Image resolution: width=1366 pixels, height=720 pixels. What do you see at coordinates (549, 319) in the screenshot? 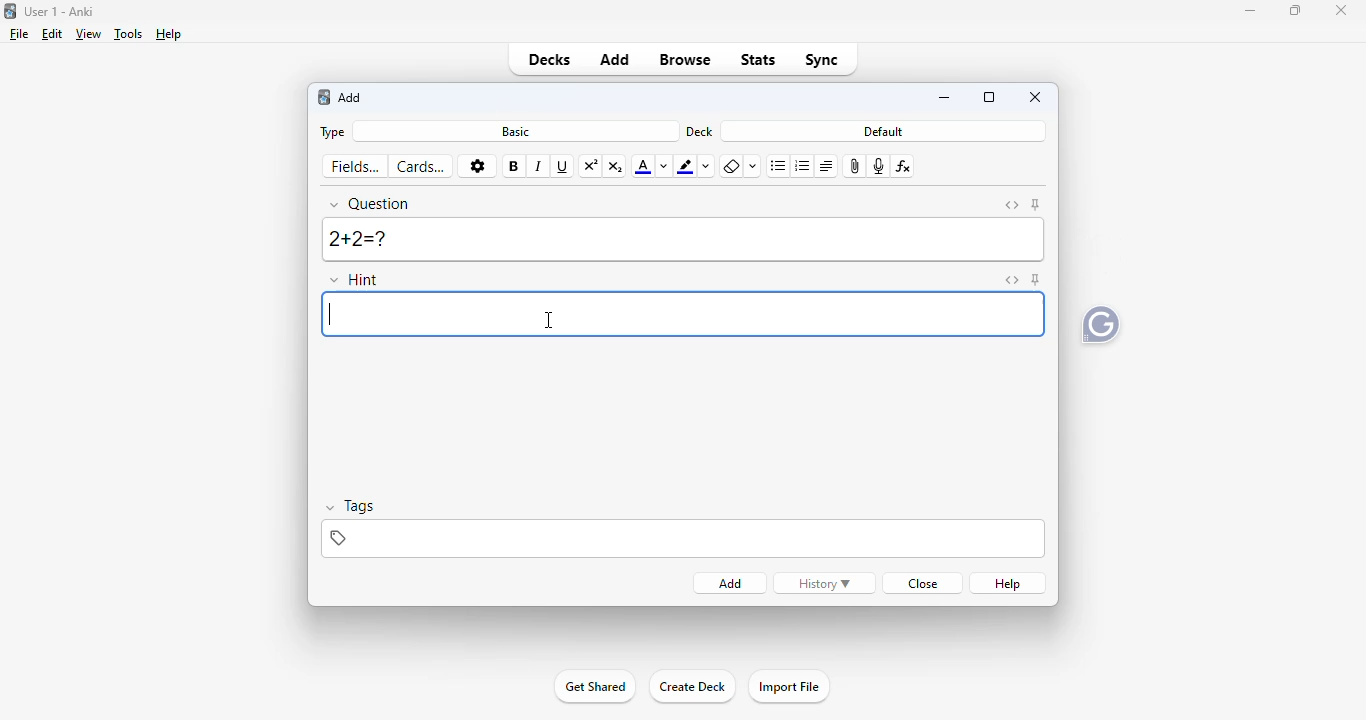
I see `cursor` at bounding box center [549, 319].